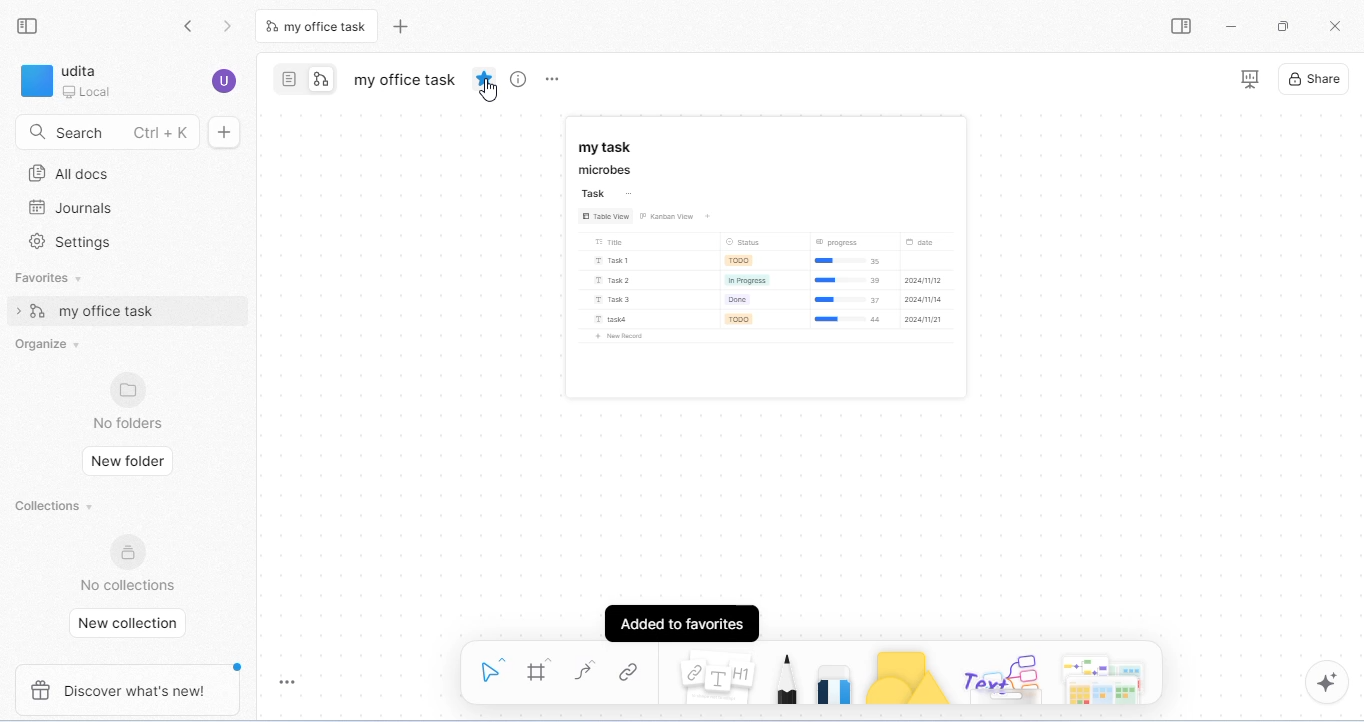 This screenshot has height=722, width=1364. I want to click on workspace, so click(69, 80).